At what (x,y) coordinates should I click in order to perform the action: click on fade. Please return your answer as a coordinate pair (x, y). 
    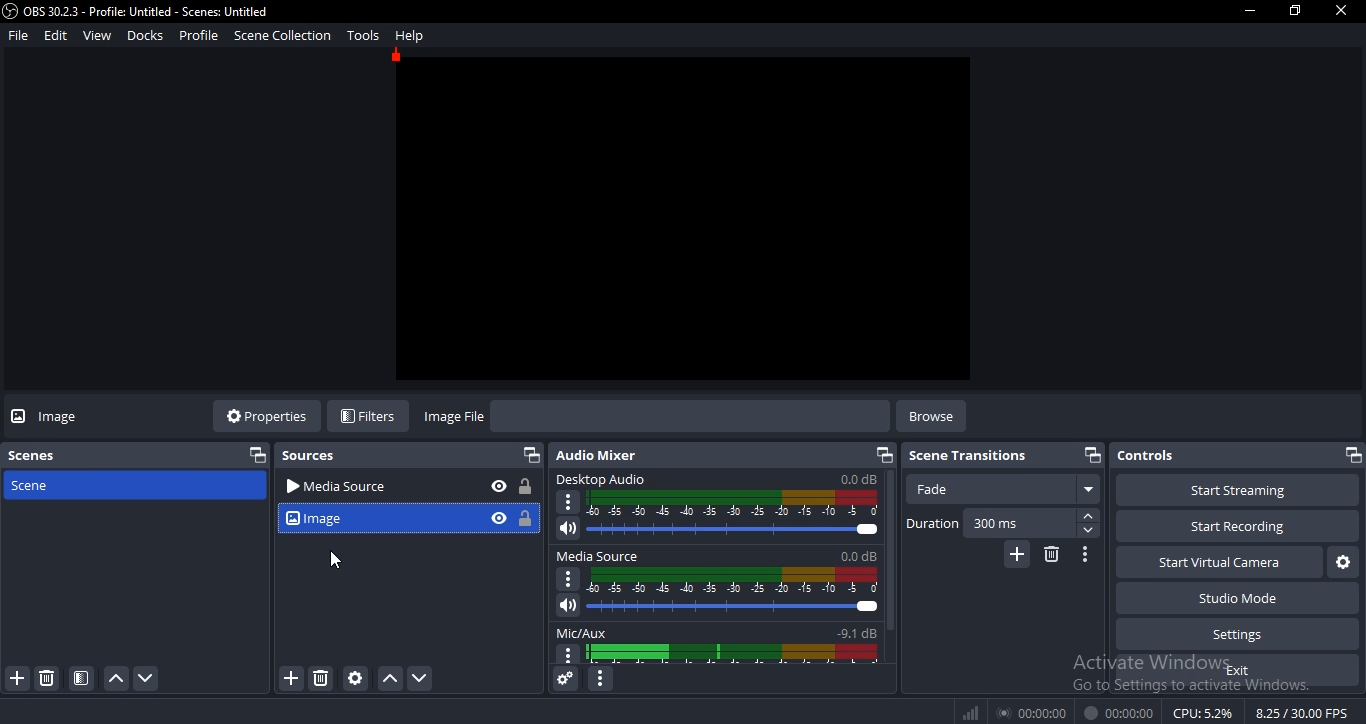
    Looking at the image, I should click on (1007, 490).